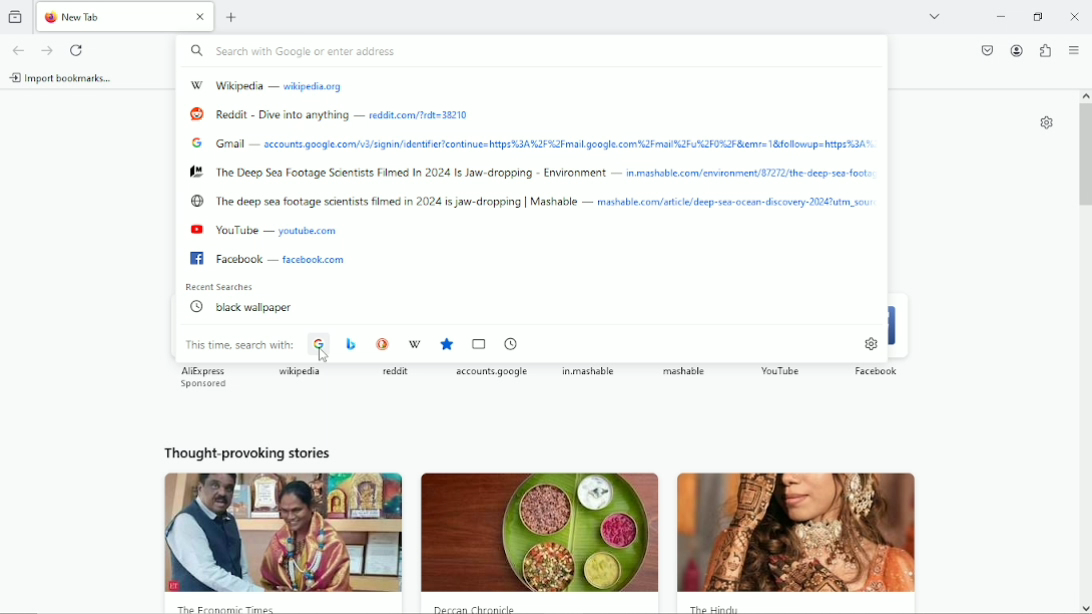 The height and width of the screenshot is (614, 1092). Describe the element at coordinates (245, 307) in the screenshot. I see `black wallpaper` at that location.